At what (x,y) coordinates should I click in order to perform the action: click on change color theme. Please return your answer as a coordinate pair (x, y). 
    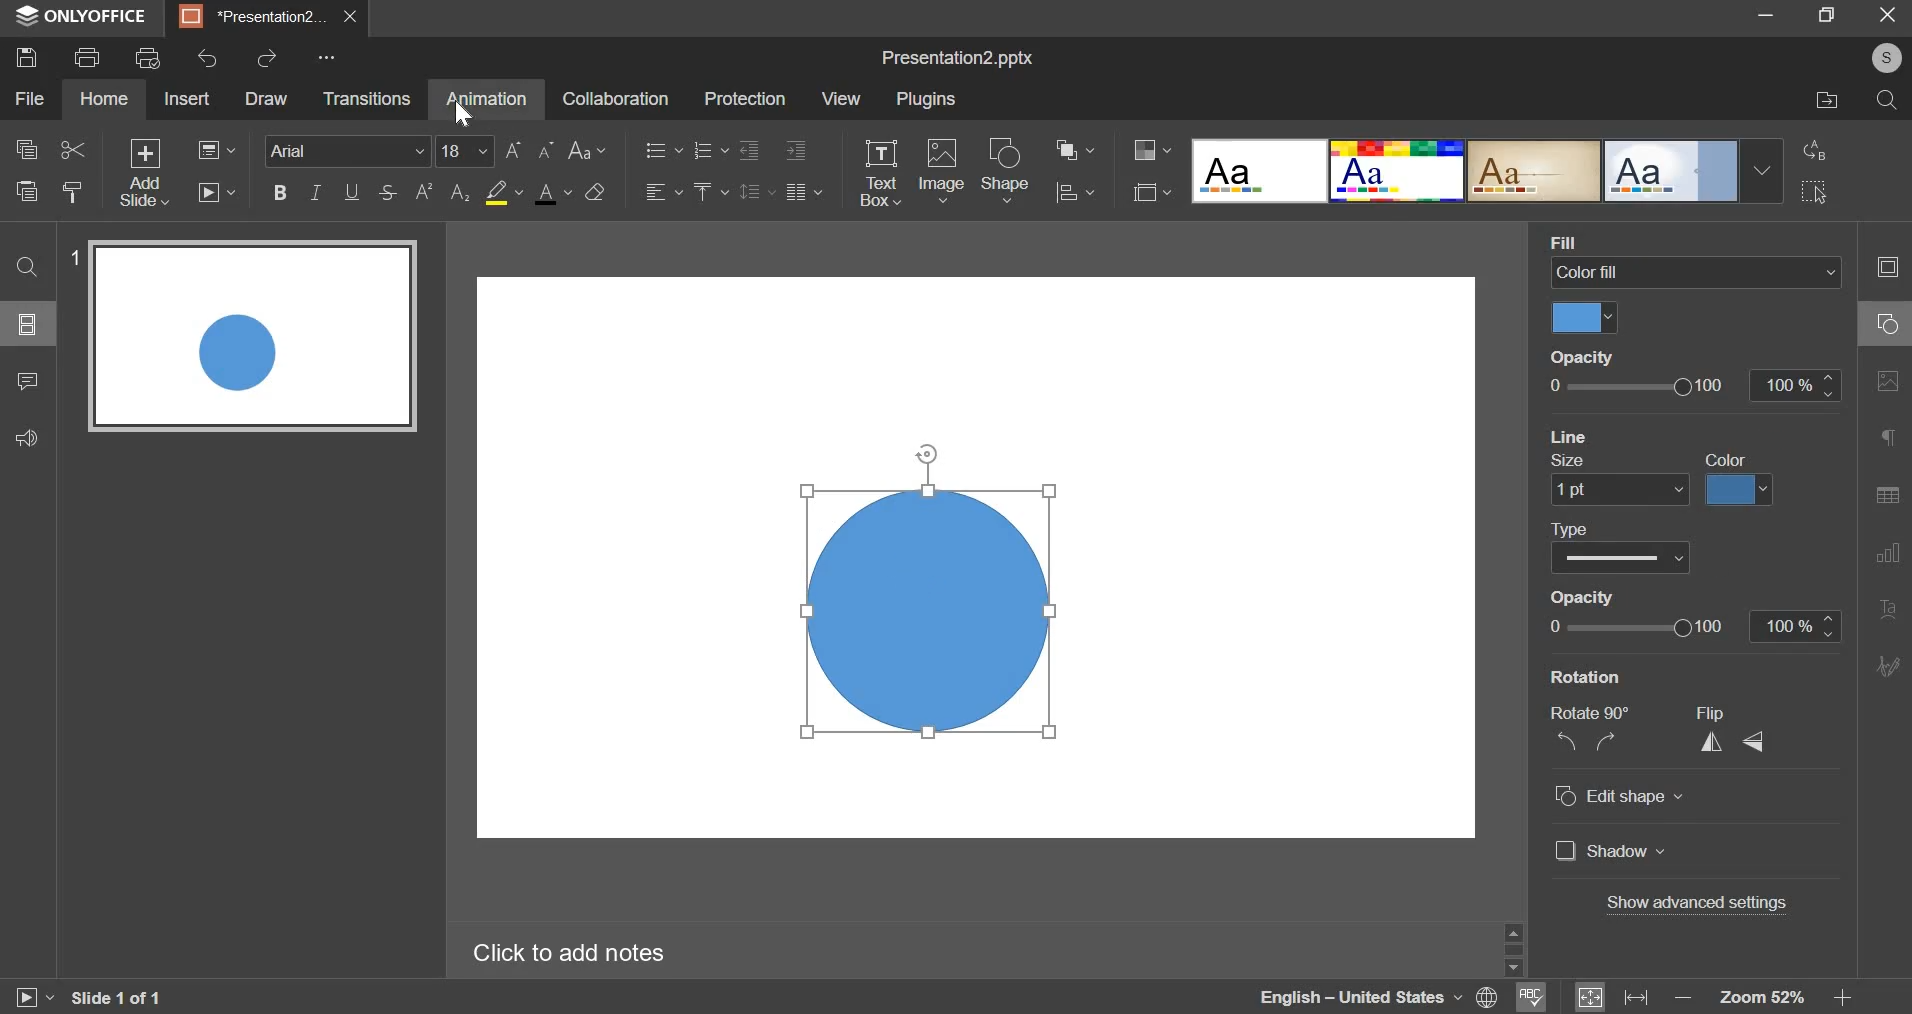
    Looking at the image, I should click on (1151, 151).